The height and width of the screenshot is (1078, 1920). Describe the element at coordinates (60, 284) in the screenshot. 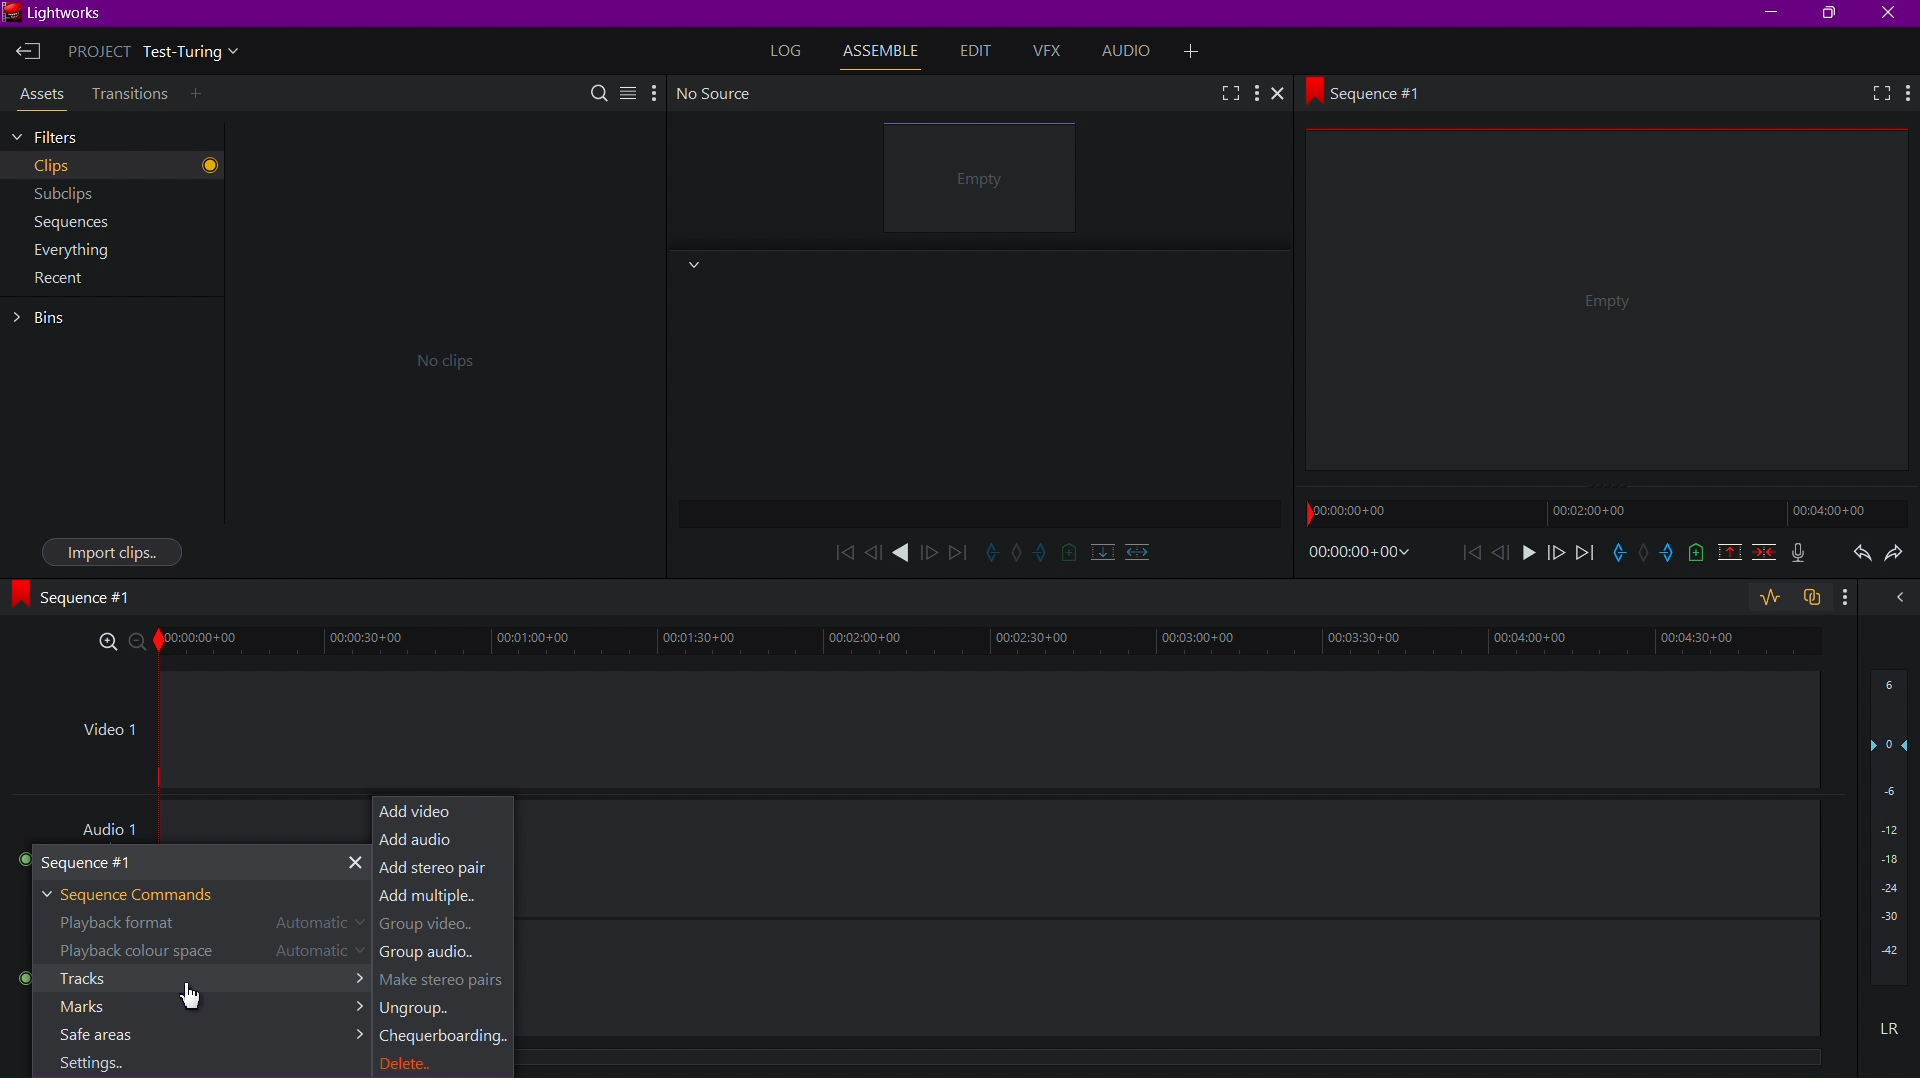

I see `Recent` at that location.